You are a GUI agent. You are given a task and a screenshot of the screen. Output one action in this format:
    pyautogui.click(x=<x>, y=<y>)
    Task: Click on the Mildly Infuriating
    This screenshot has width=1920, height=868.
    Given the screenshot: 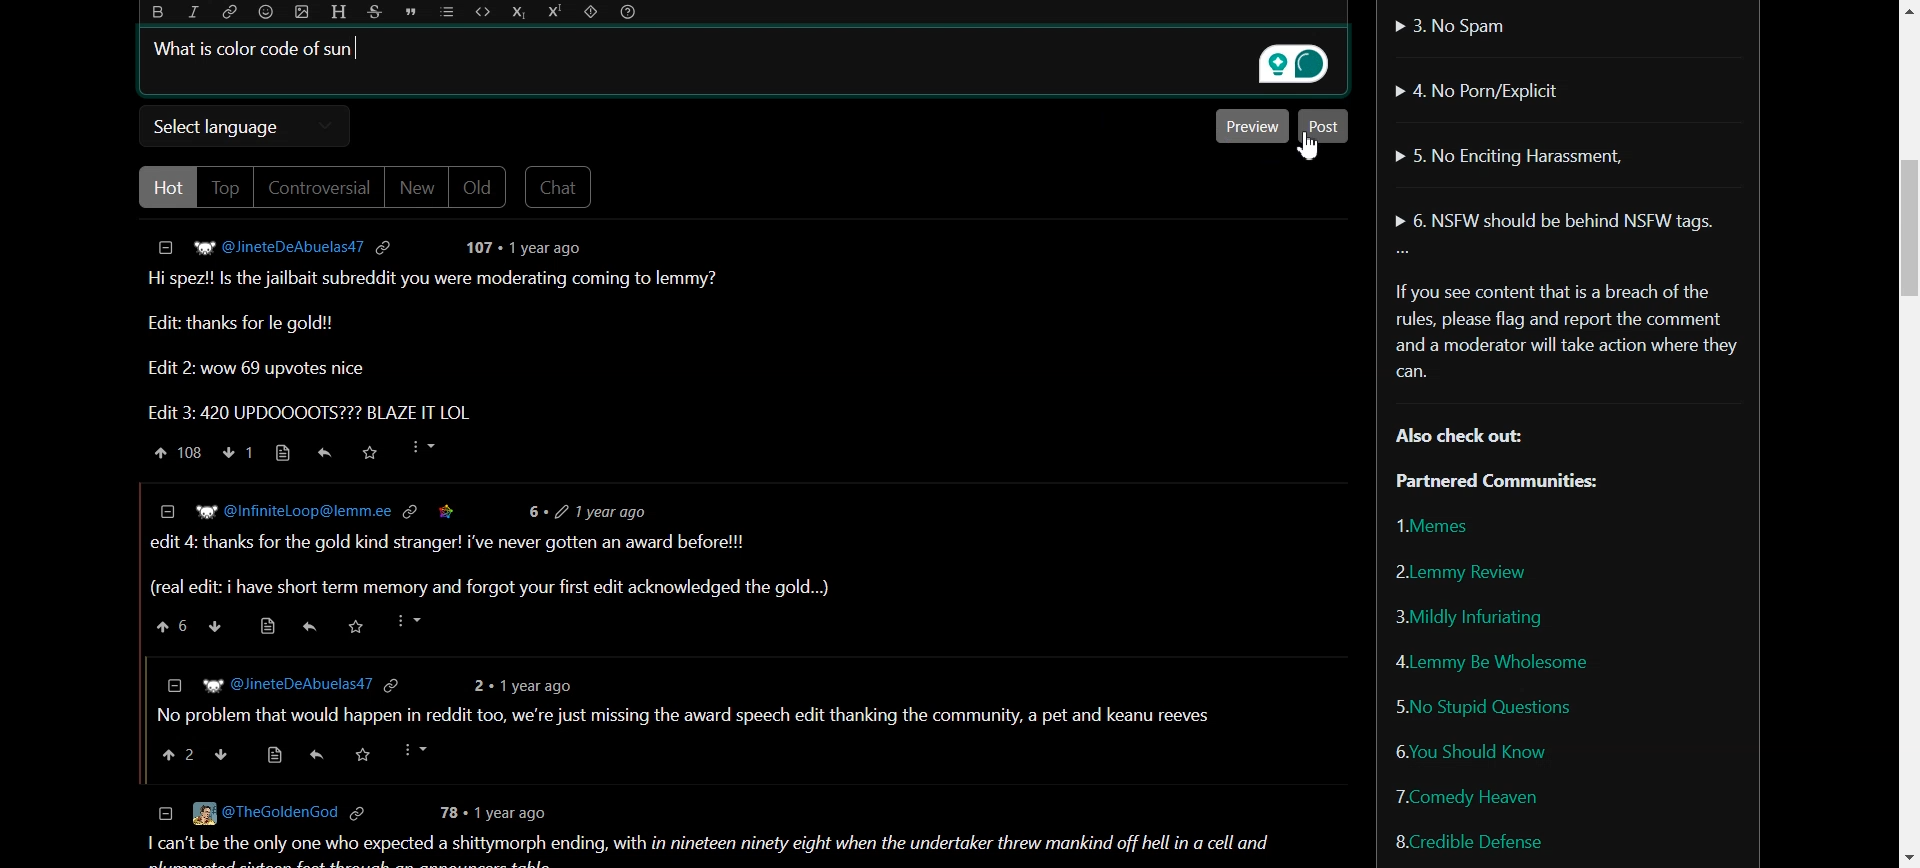 What is the action you would take?
    pyautogui.click(x=1468, y=617)
    